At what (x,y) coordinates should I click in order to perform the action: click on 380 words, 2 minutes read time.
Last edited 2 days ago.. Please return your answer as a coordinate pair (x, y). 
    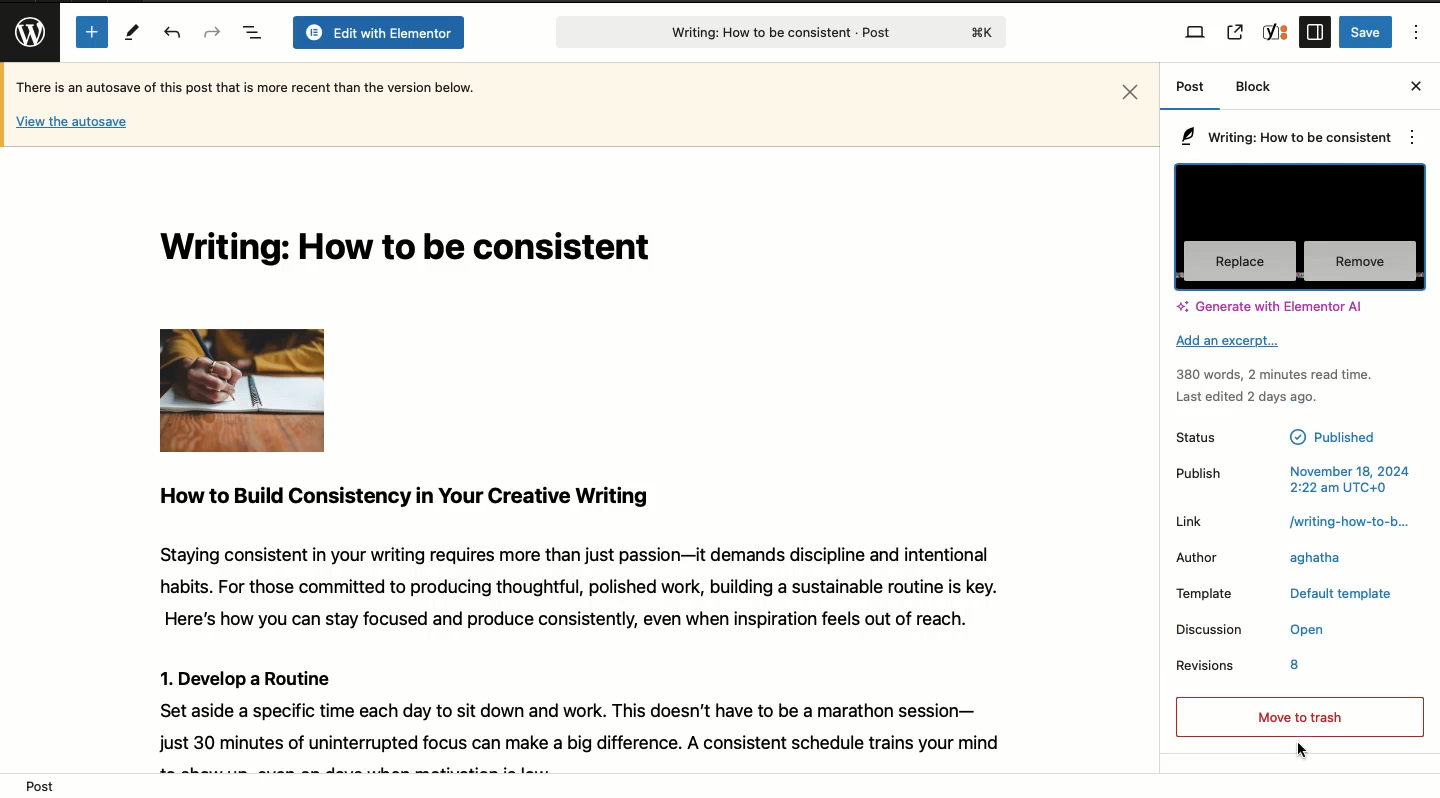
    Looking at the image, I should click on (1279, 385).